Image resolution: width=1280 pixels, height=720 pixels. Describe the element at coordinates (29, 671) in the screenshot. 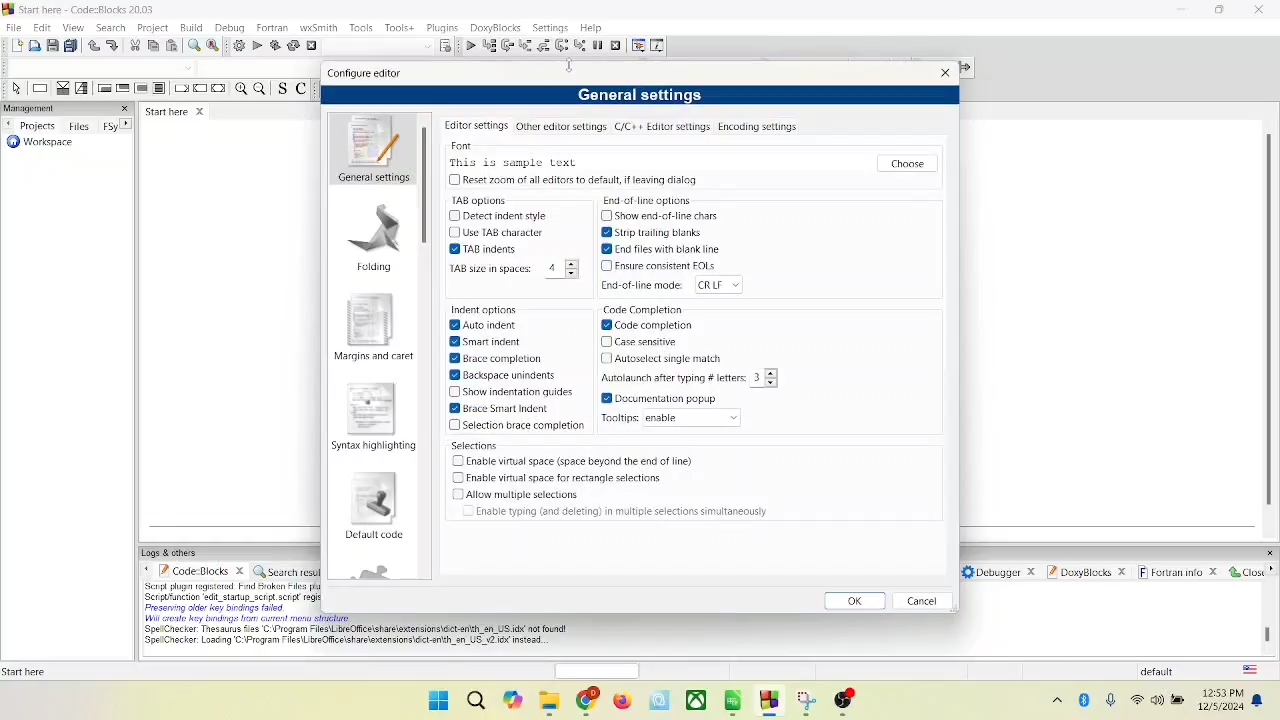

I see `start here` at that location.